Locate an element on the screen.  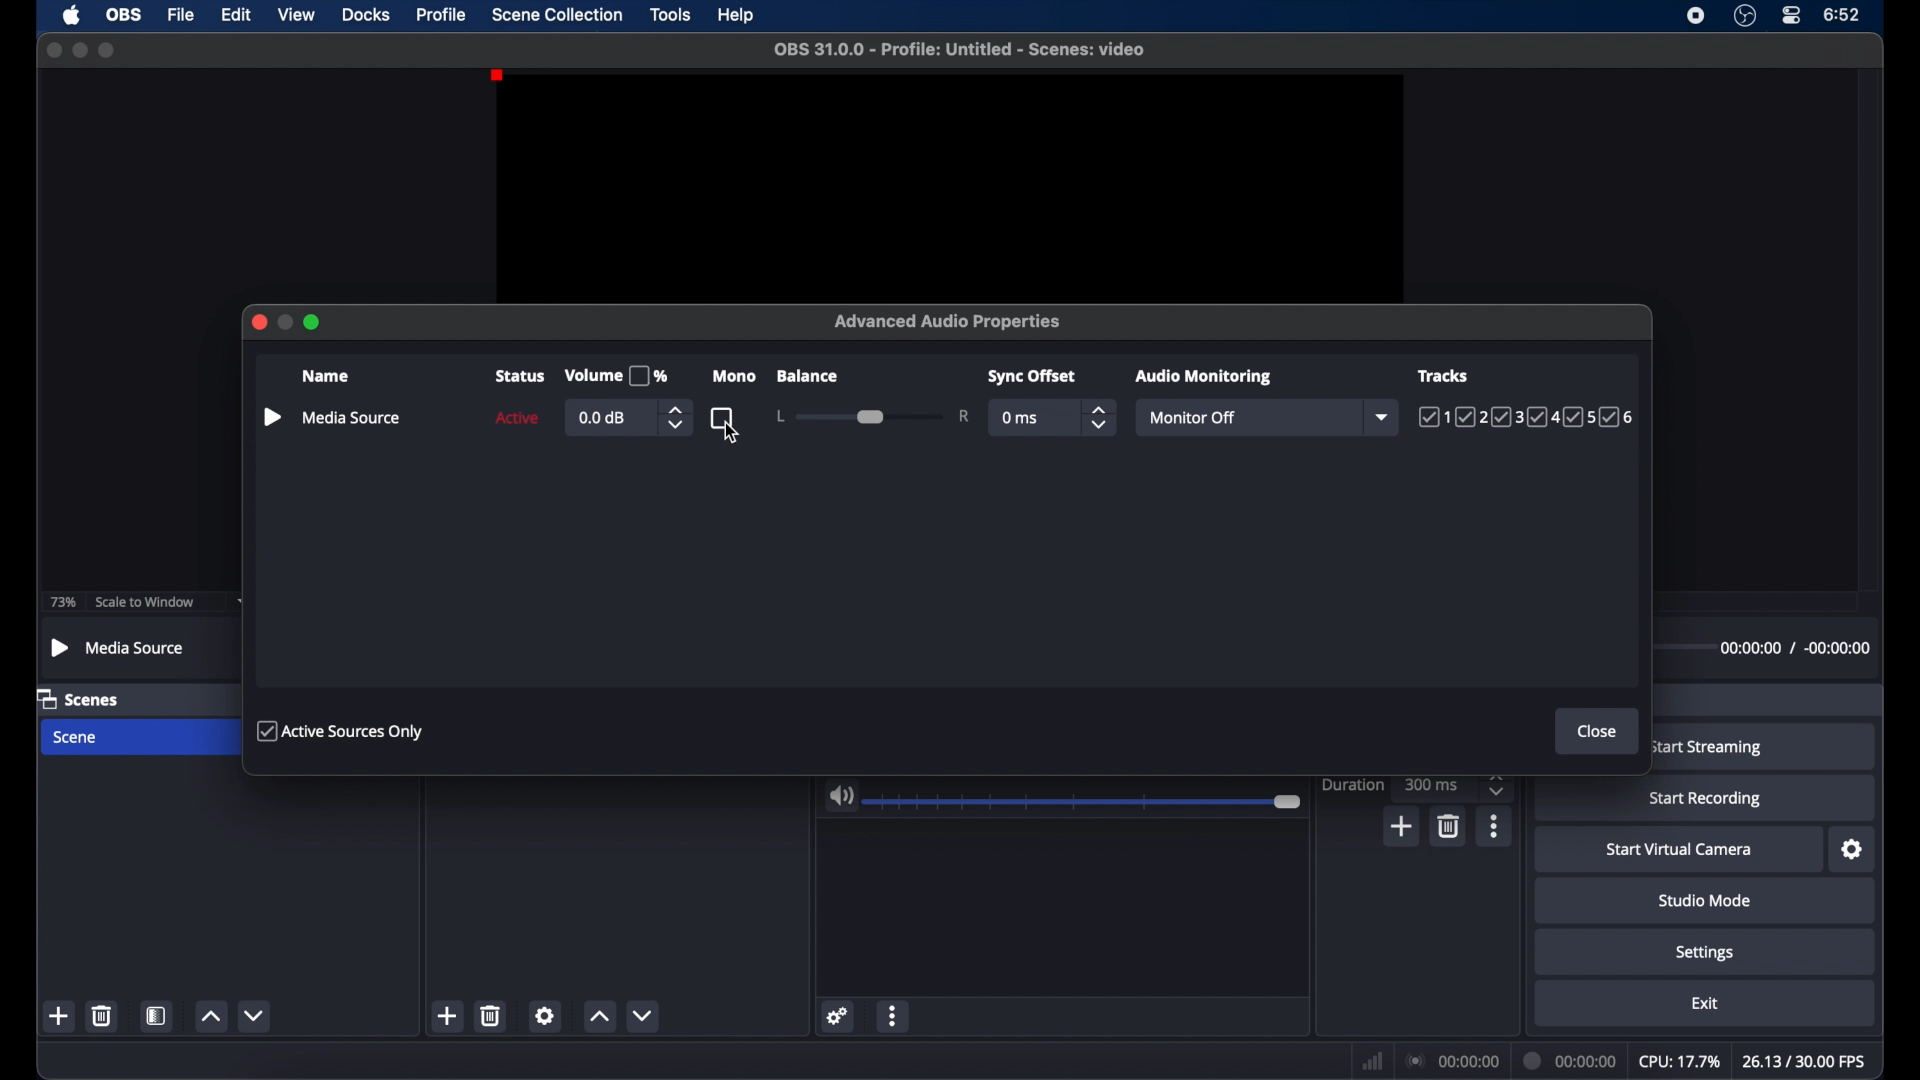
close is located at coordinates (257, 322).